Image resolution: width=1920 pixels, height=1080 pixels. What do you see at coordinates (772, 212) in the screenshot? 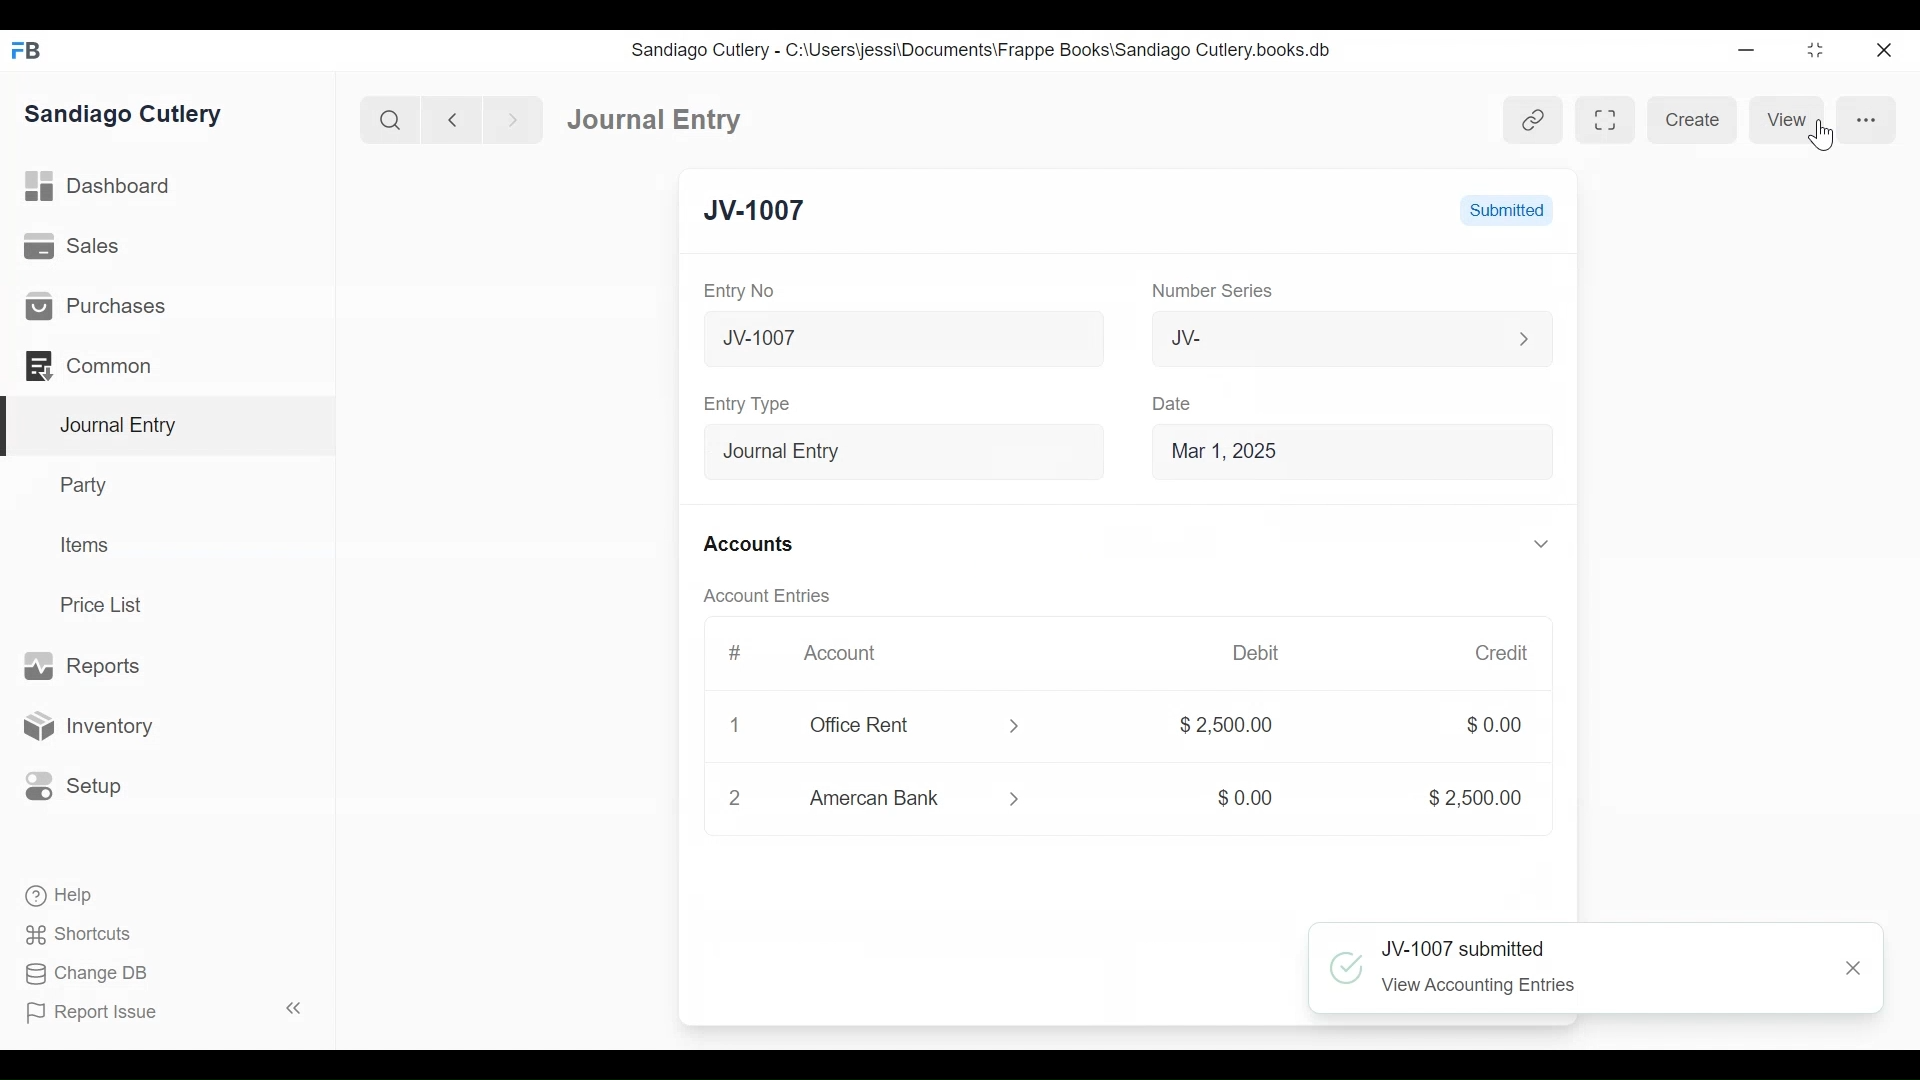
I see `New Entry` at bounding box center [772, 212].